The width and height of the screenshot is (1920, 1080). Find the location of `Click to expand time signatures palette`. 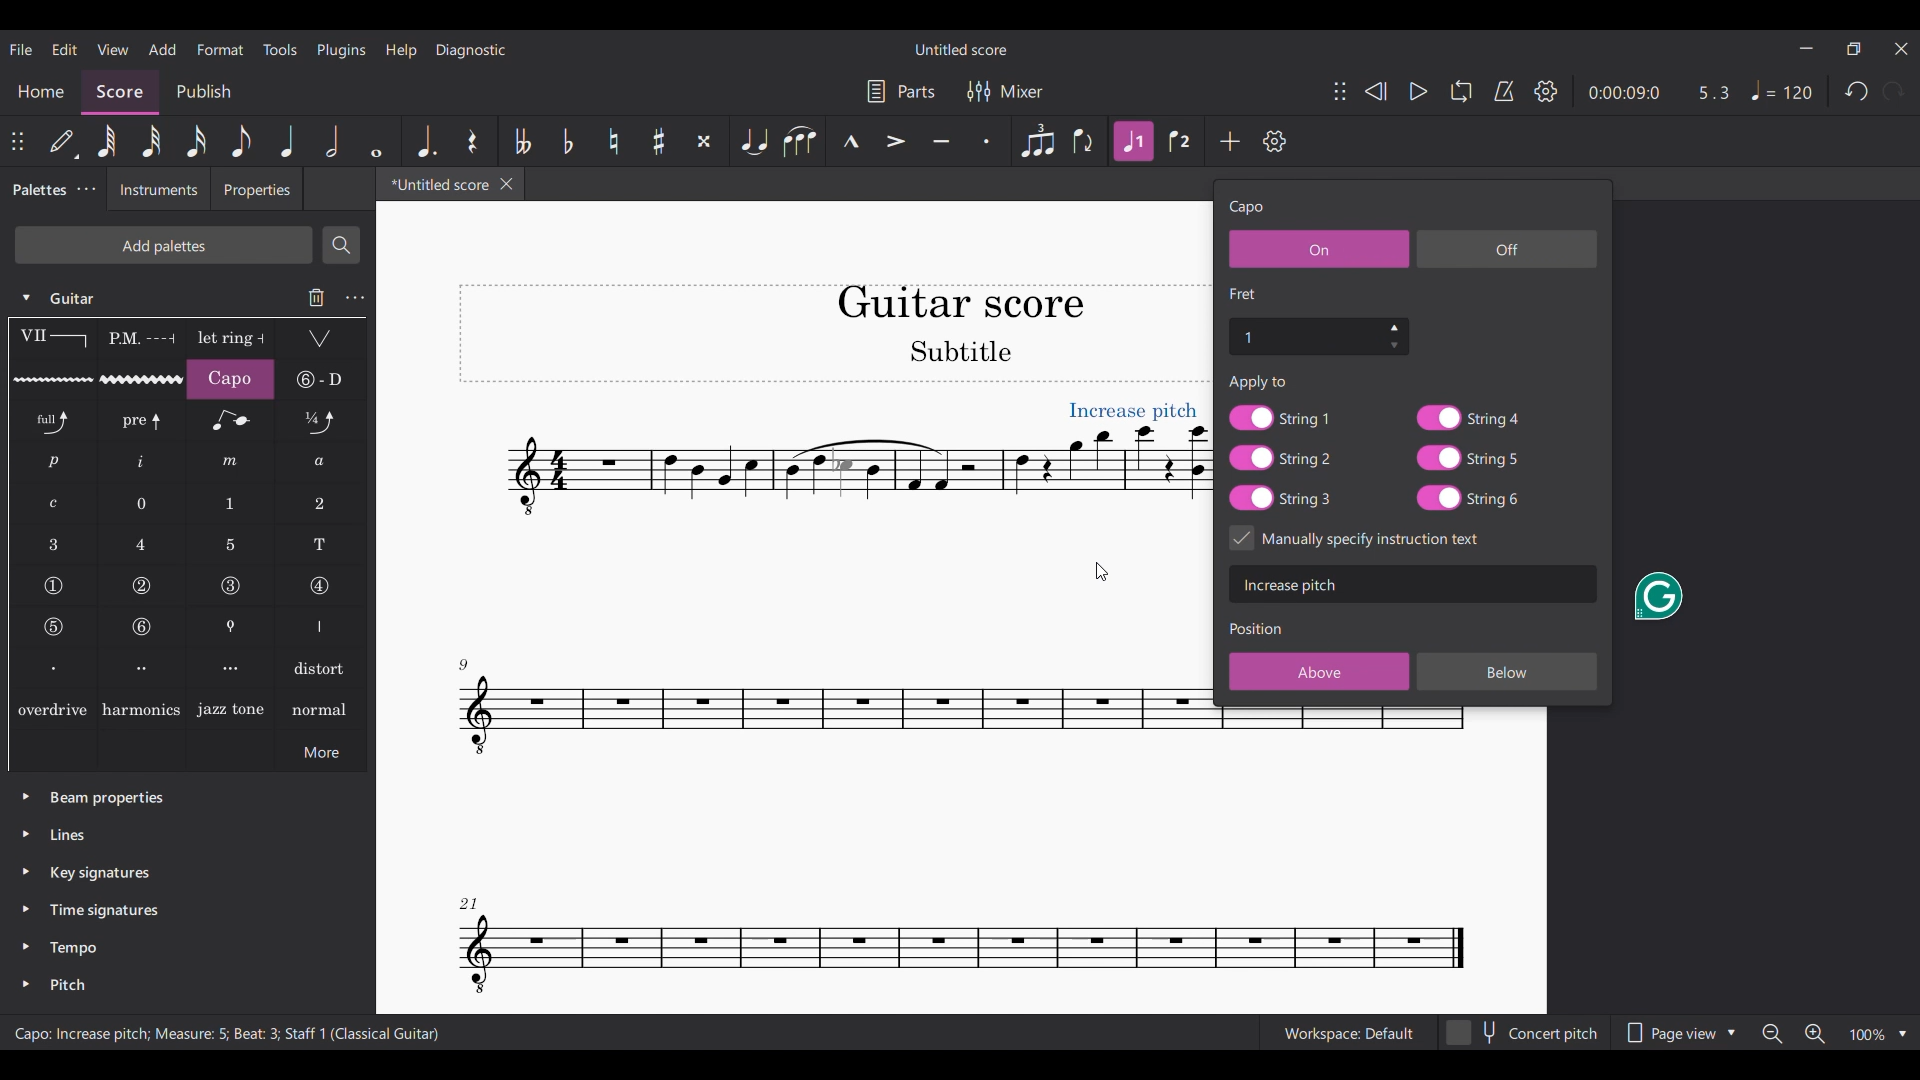

Click to expand time signatures palette is located at coordinates (25, 908).